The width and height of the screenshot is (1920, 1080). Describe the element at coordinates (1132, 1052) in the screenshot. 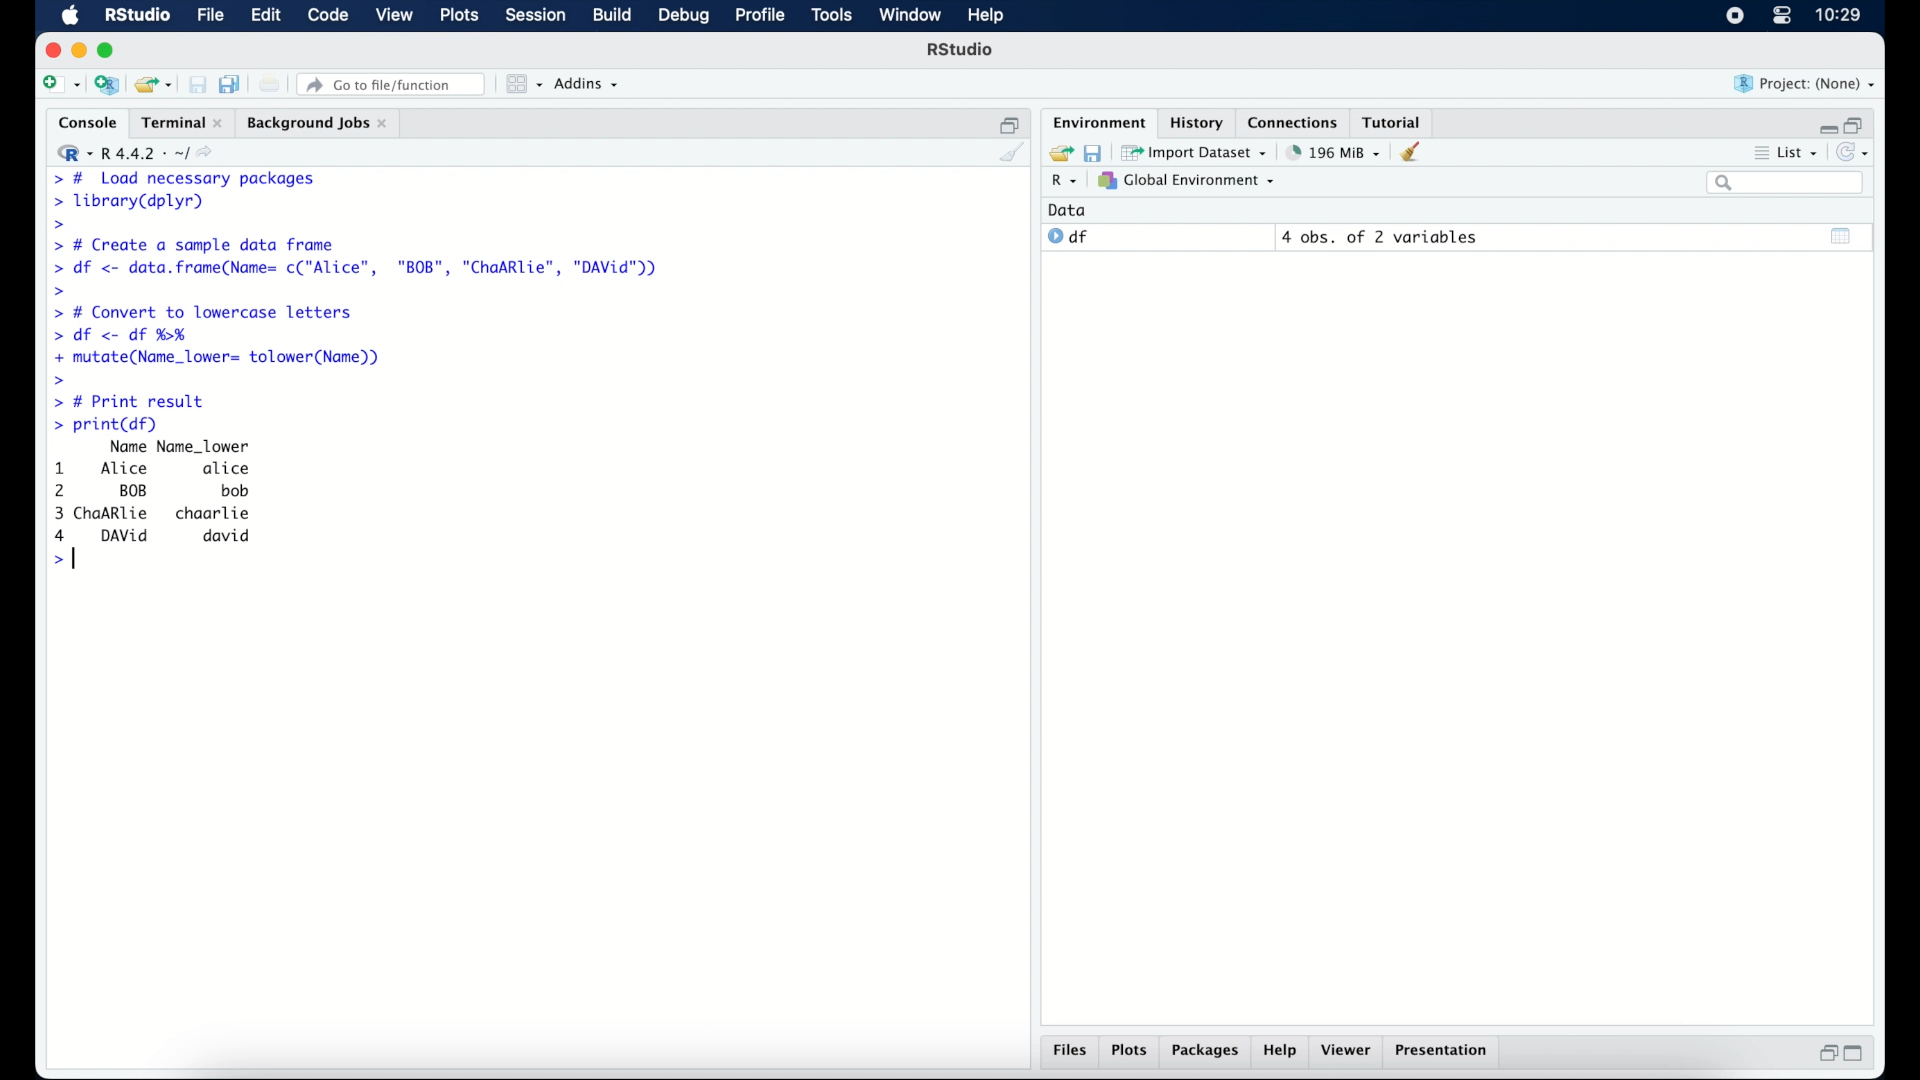

I see `plots` at that location.